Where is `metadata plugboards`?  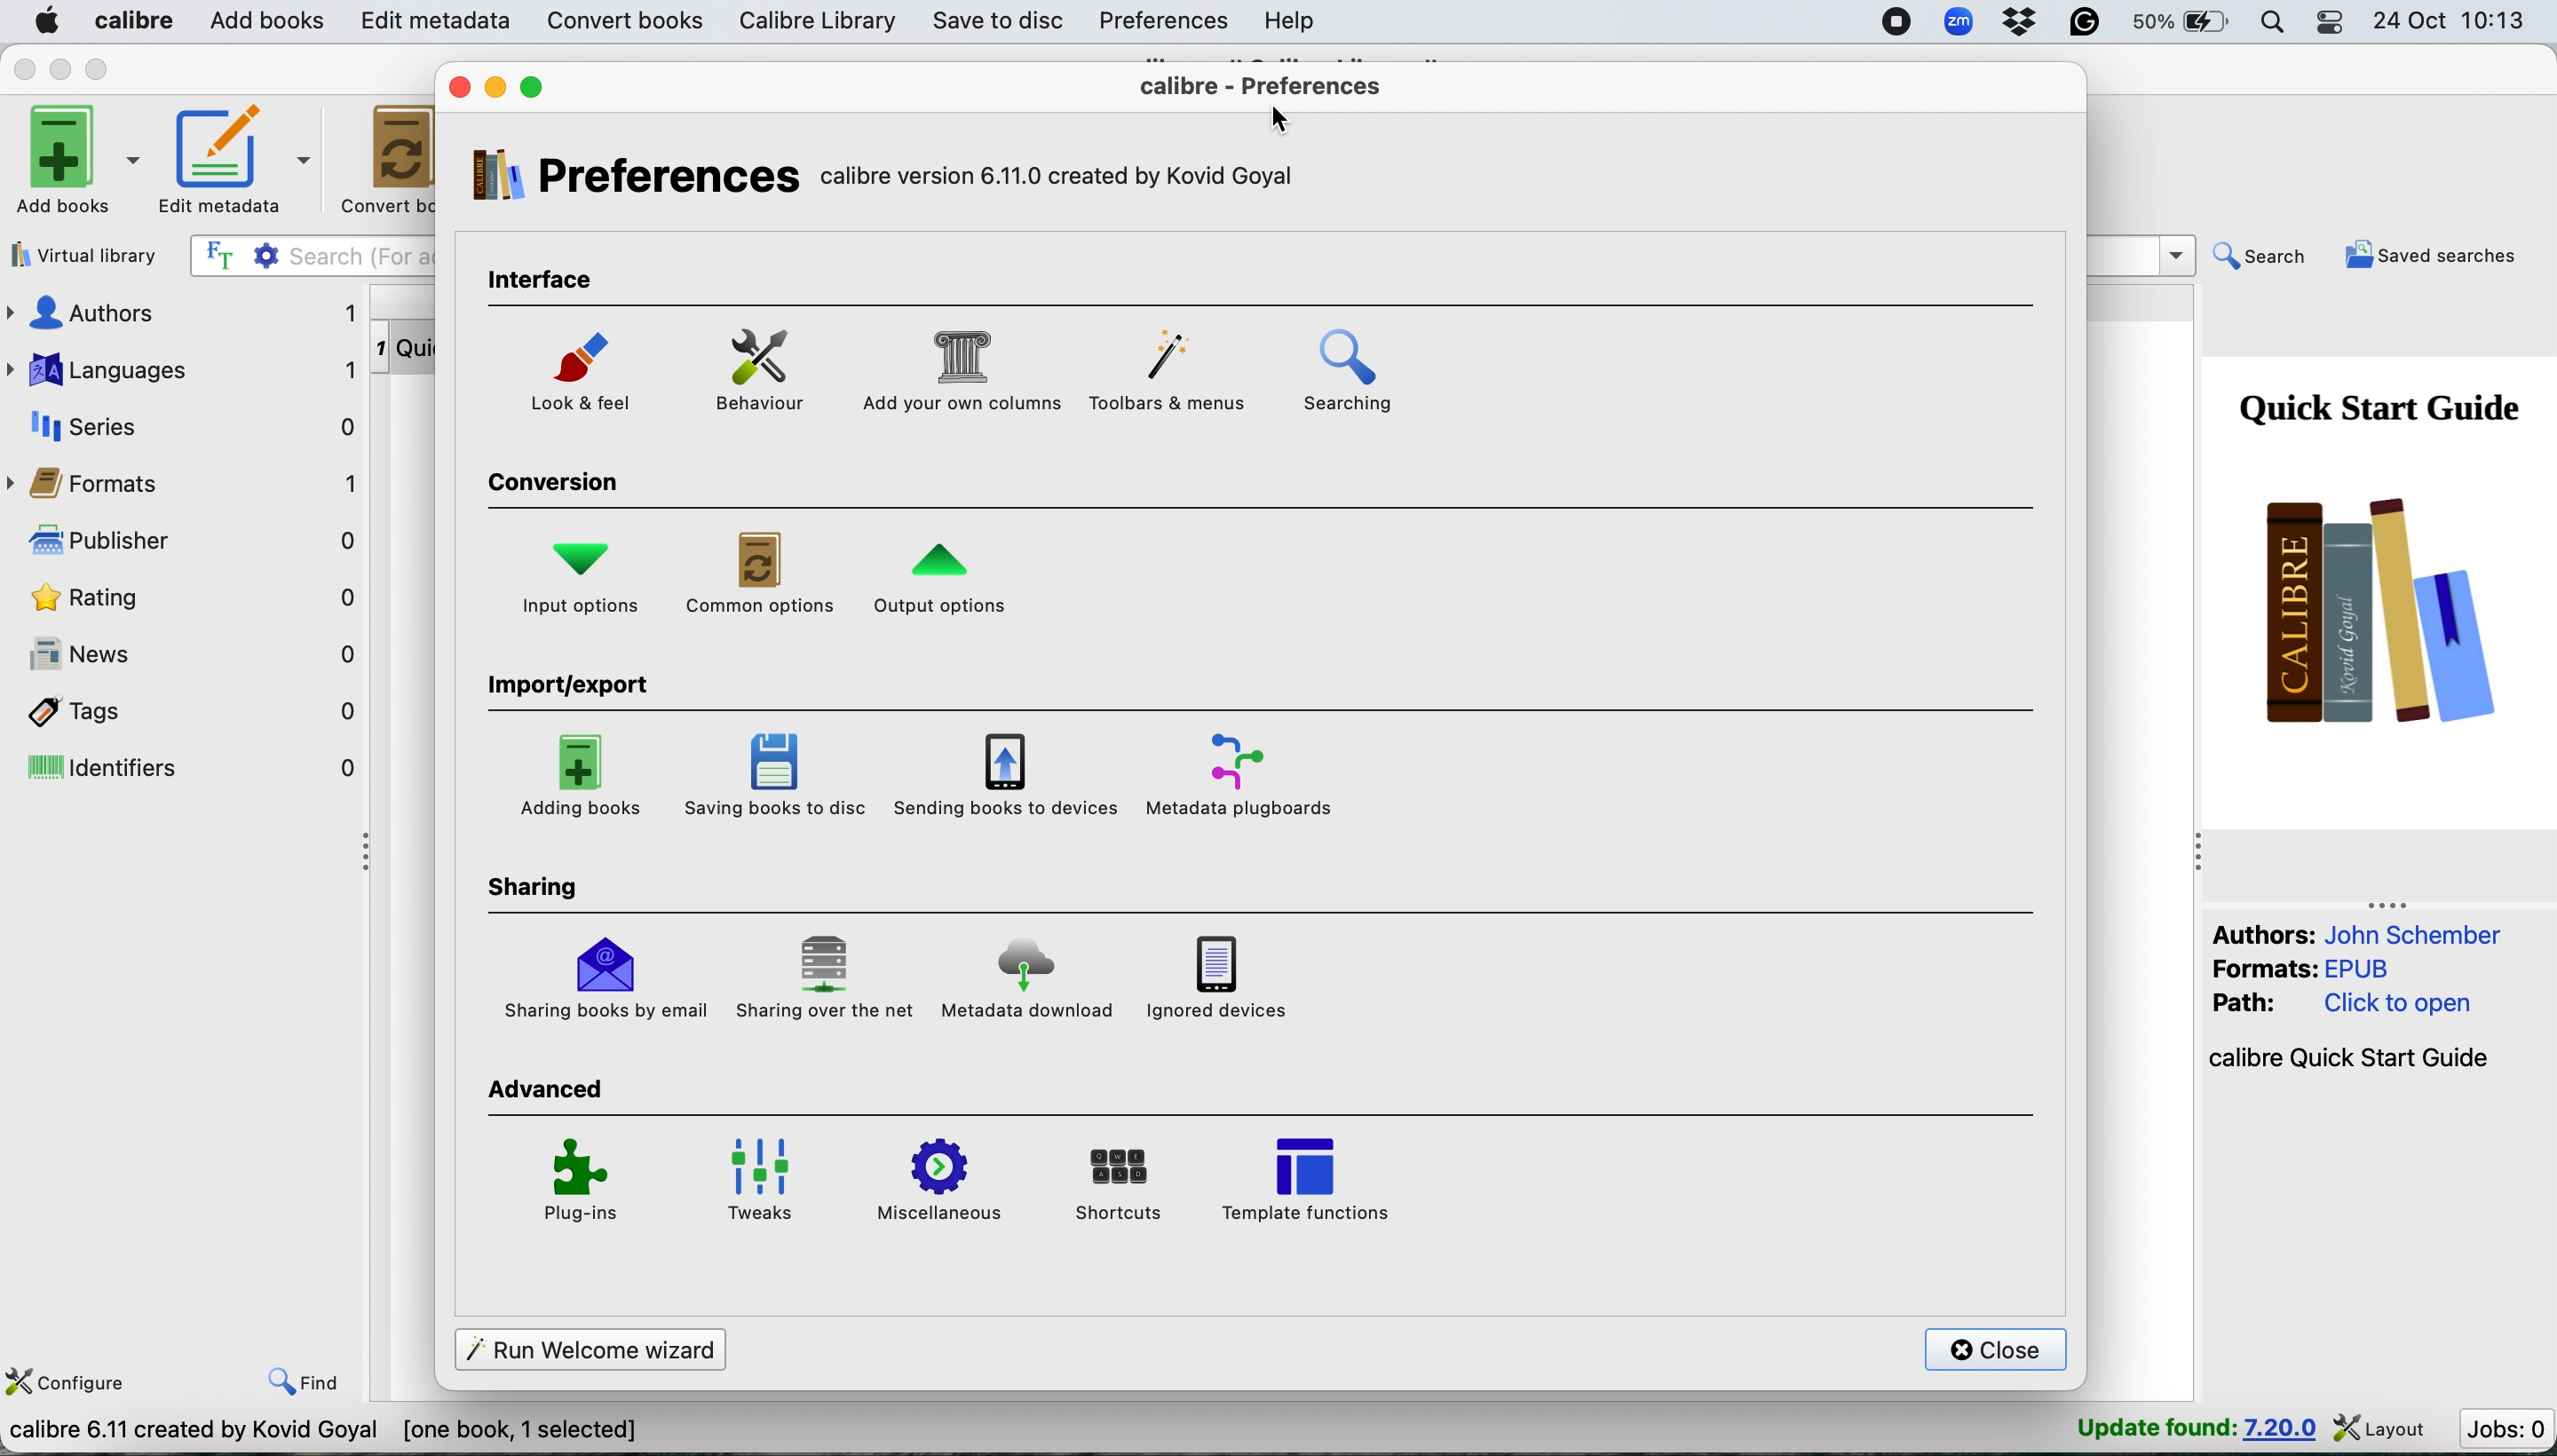
metadata plugboards is located at coordinates (1236, 779).